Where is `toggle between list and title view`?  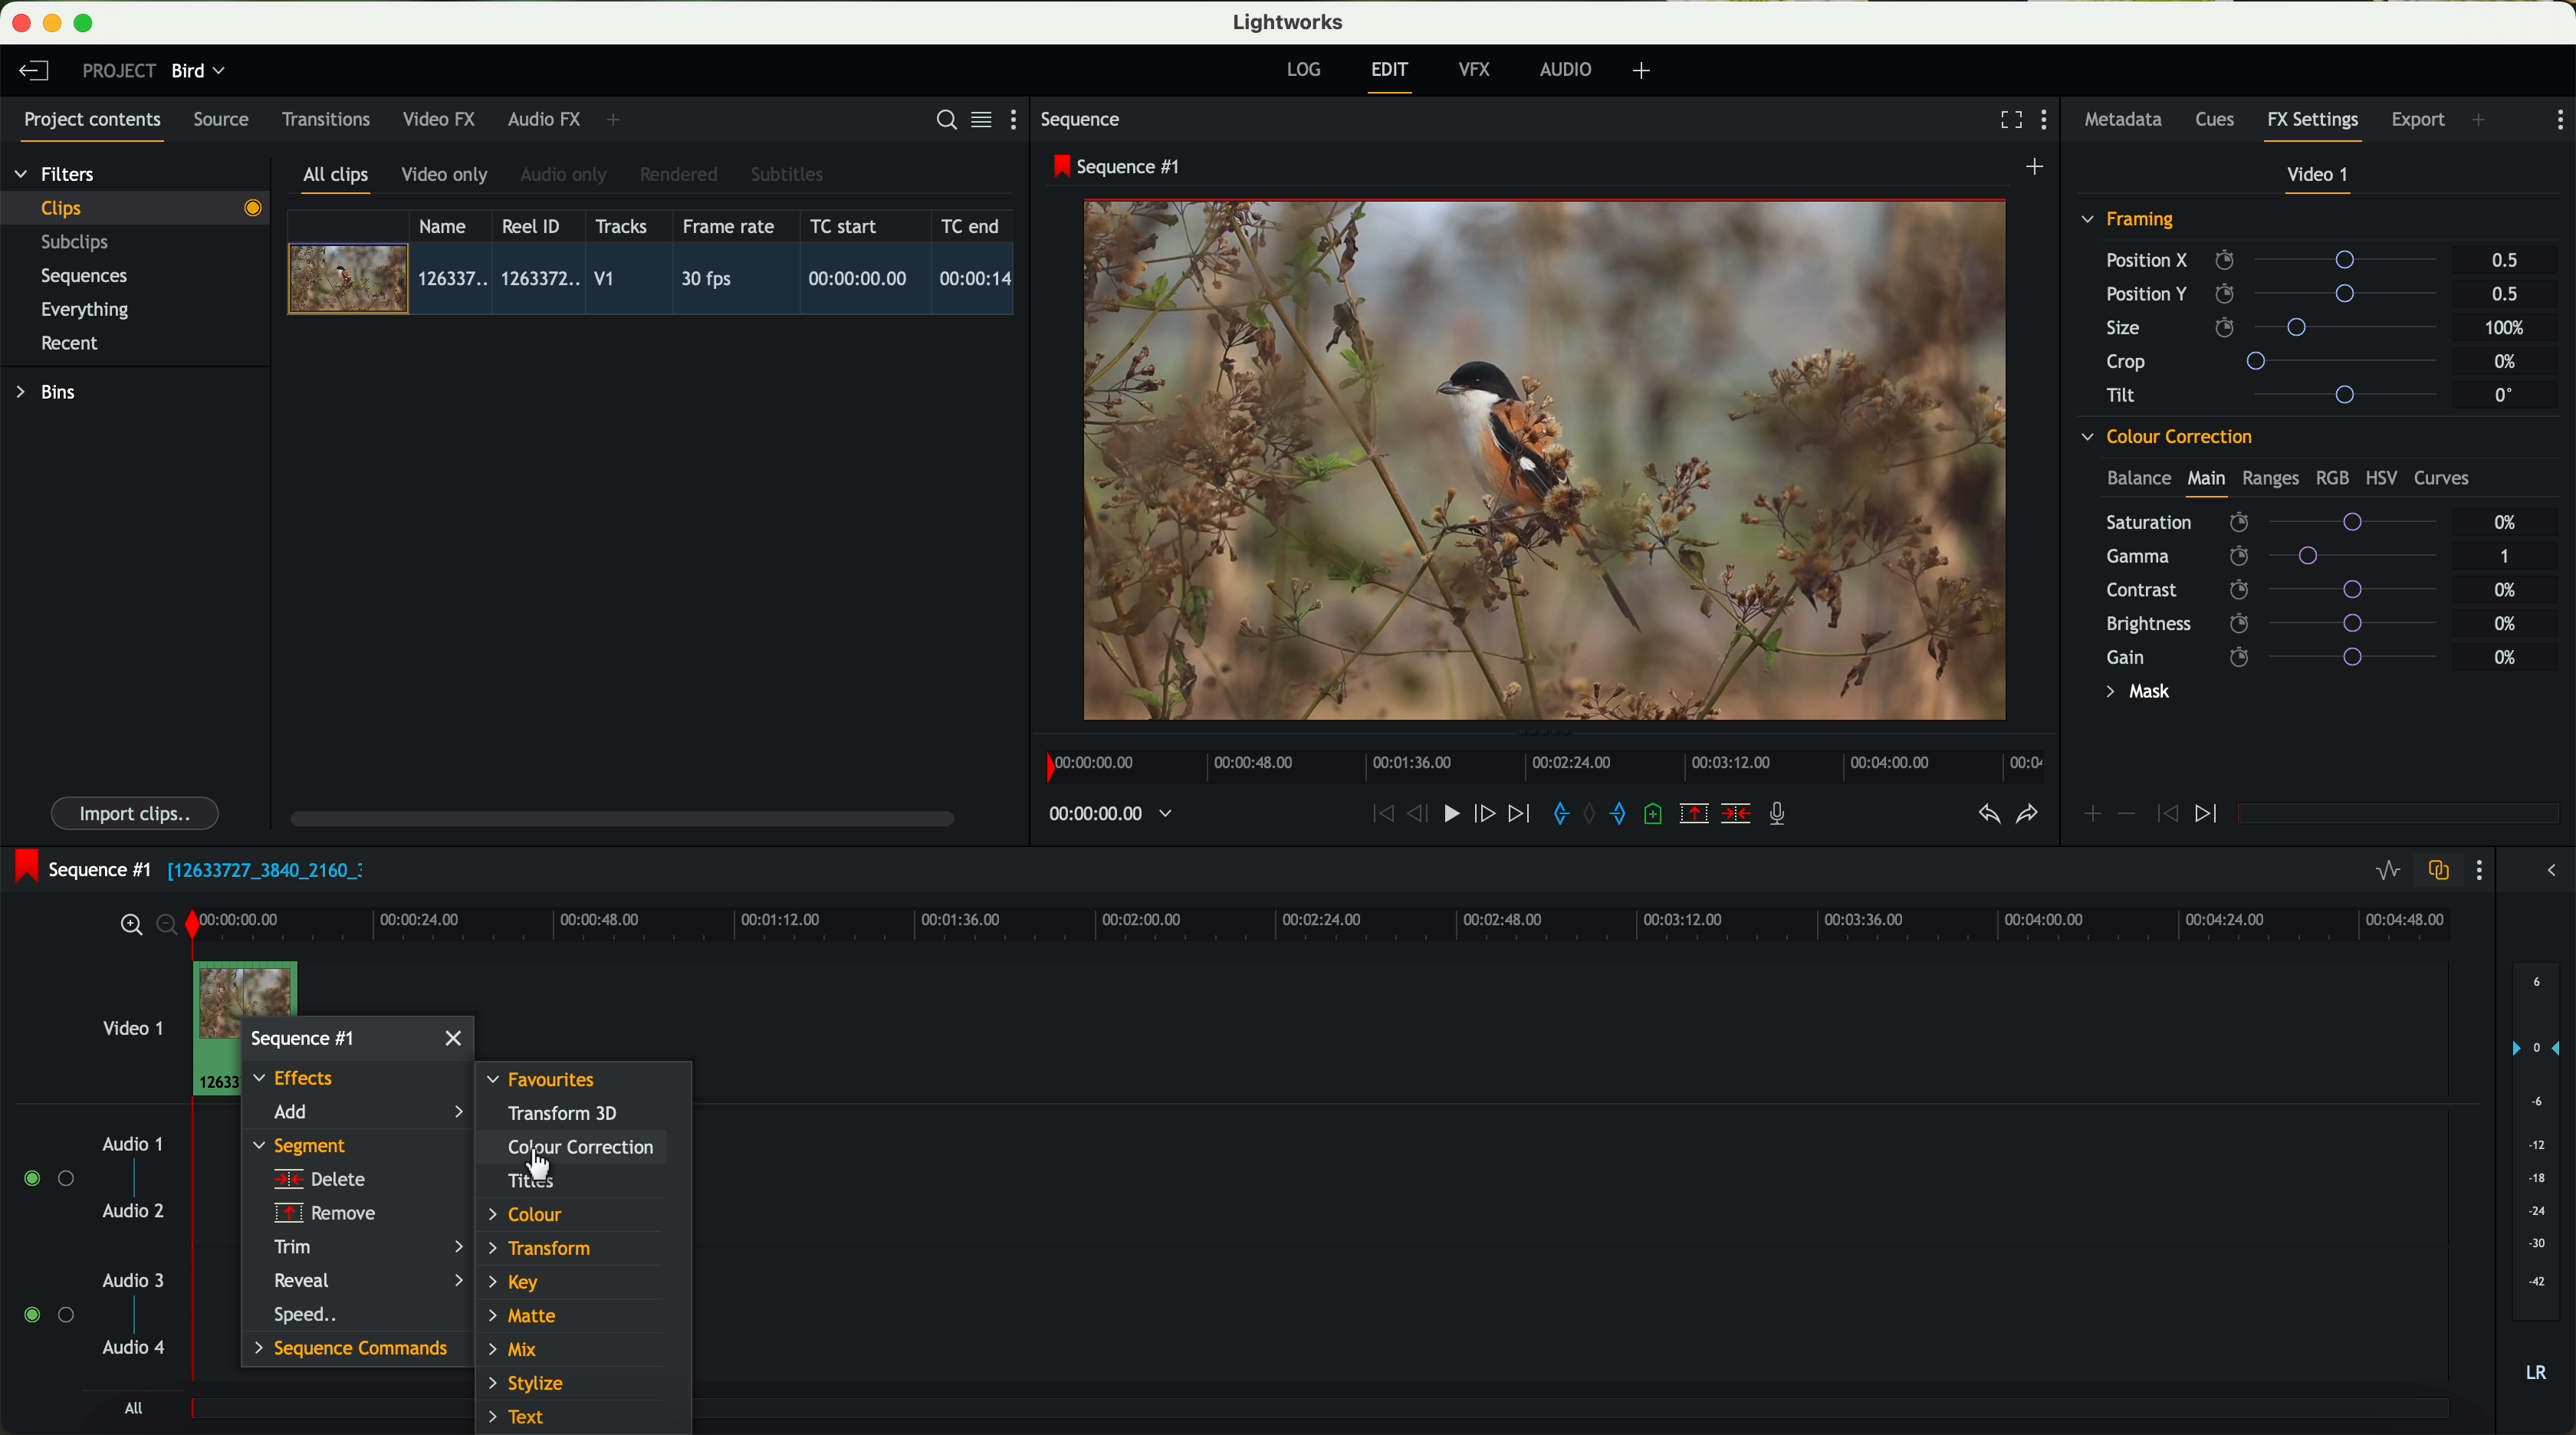
toggle between list and title view is located at coordinates (979, 119).